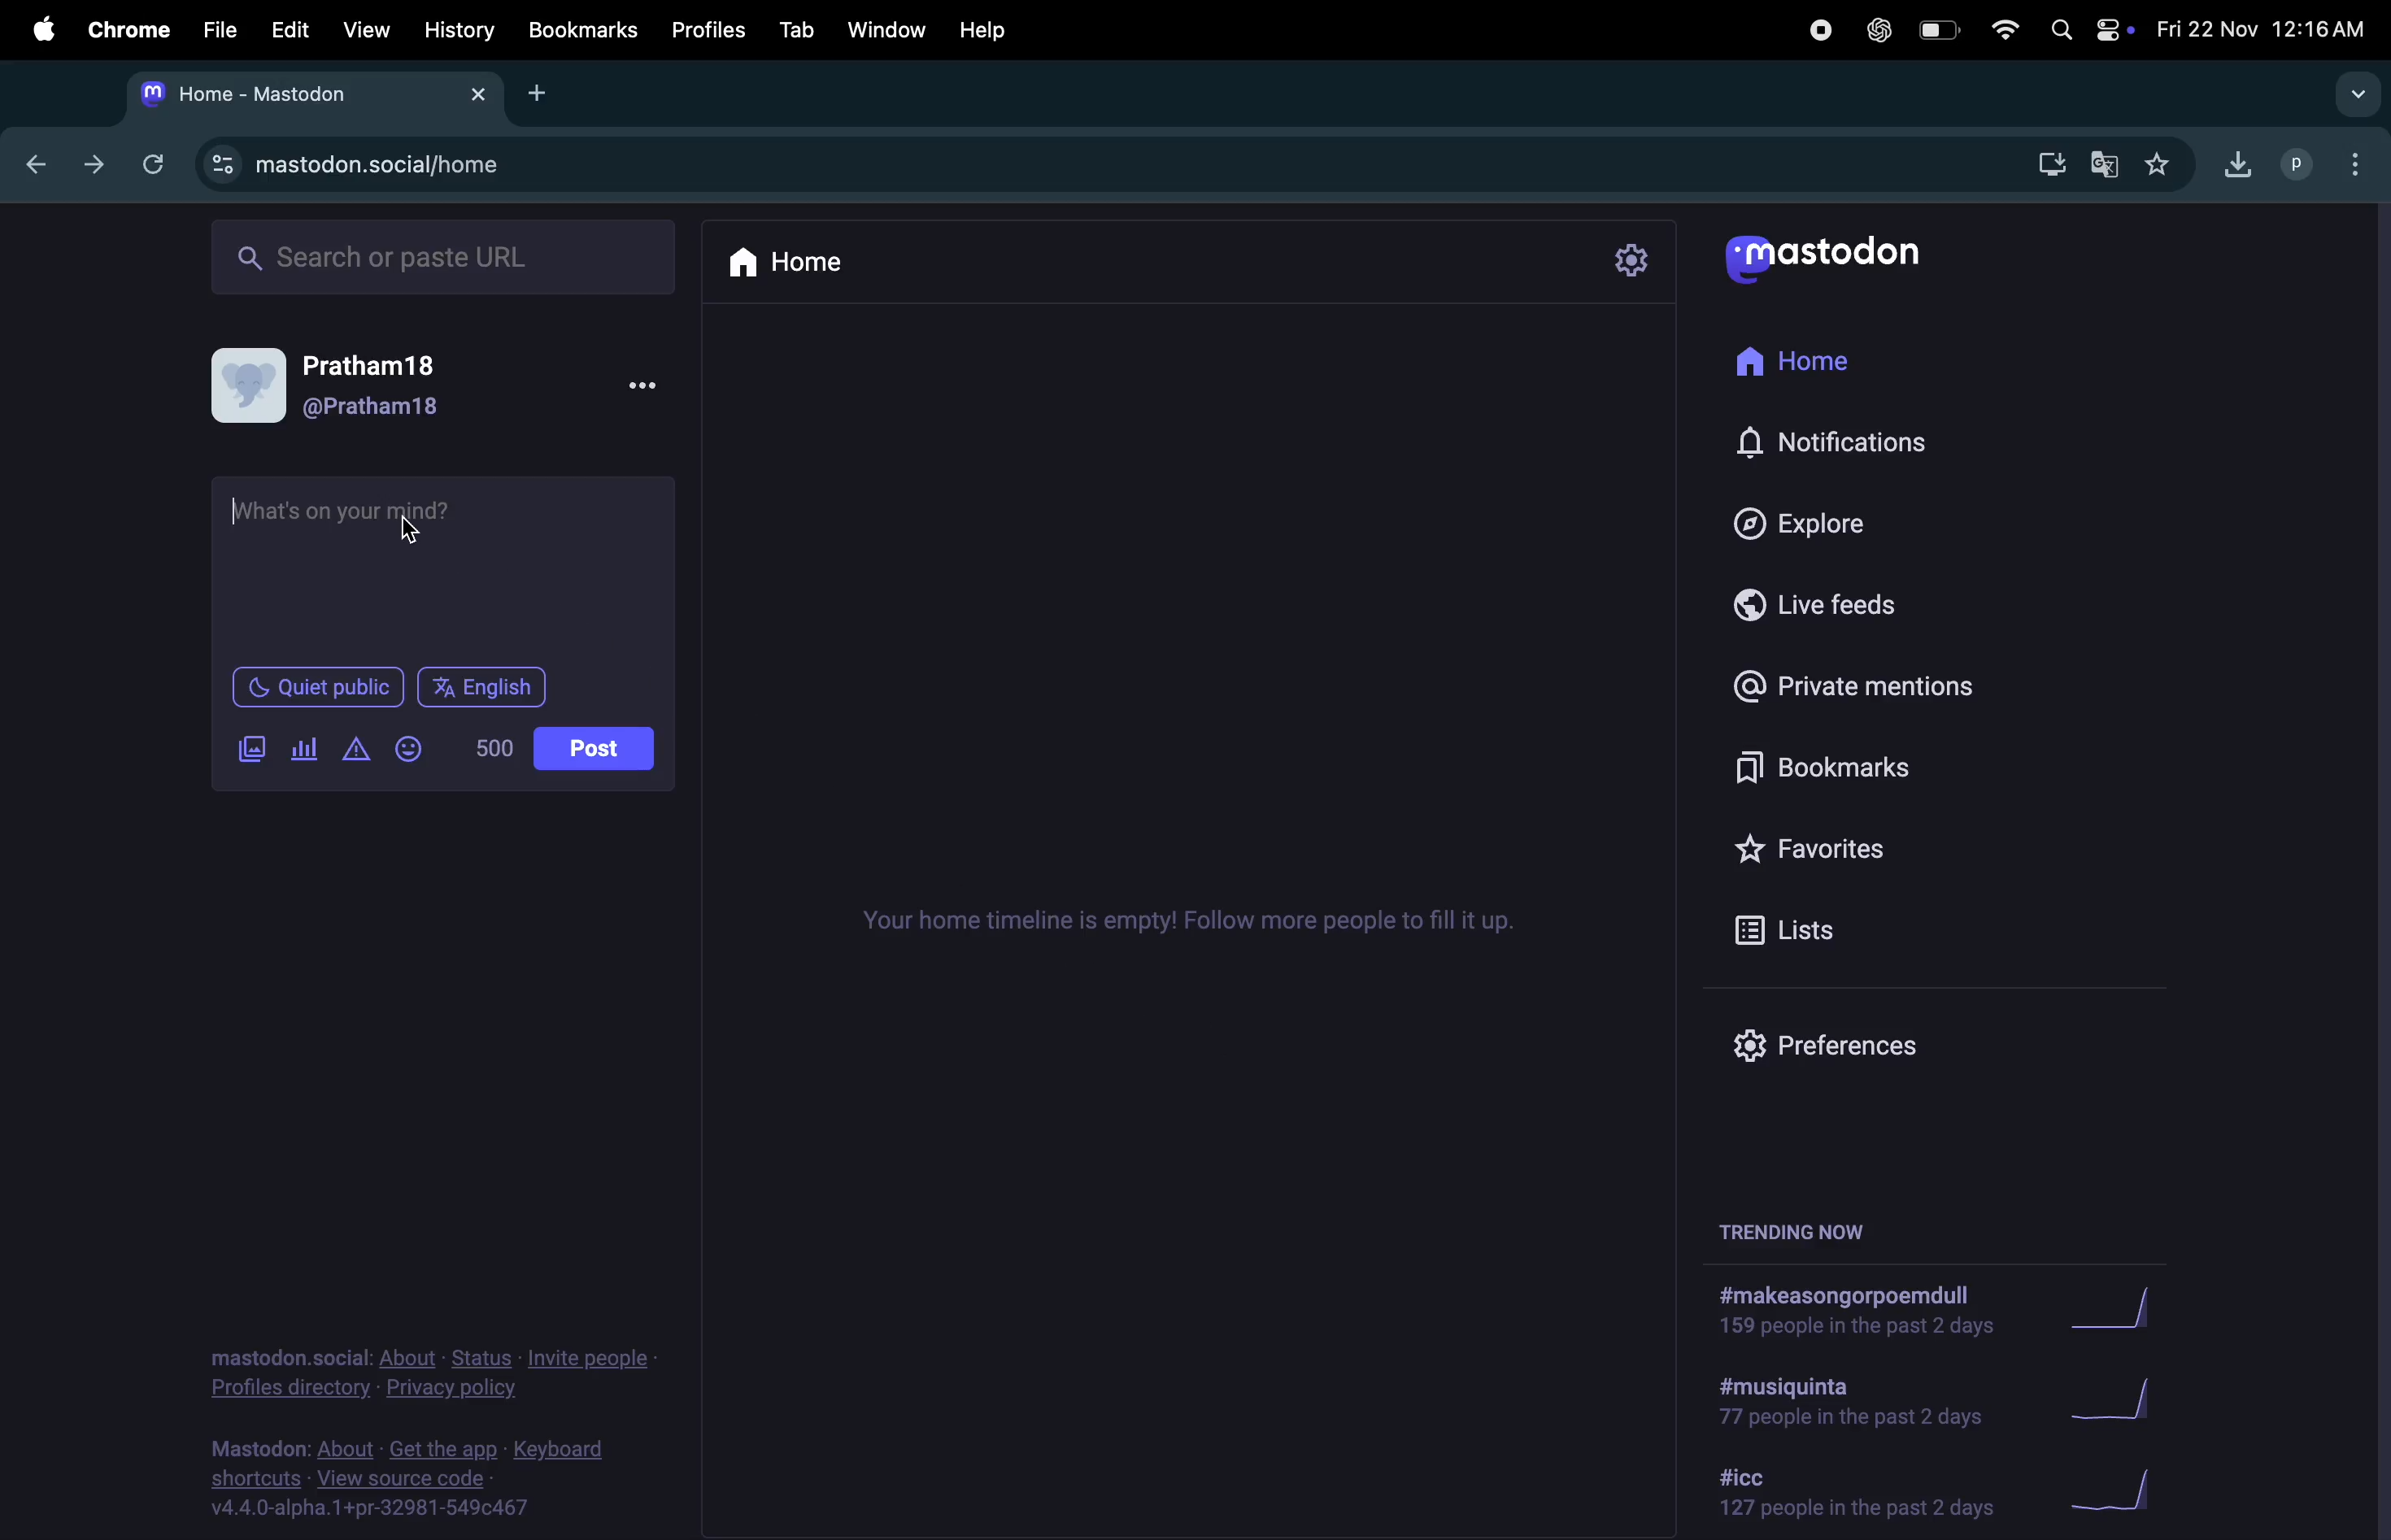  I want to click on apple menu, so click(44, 27).